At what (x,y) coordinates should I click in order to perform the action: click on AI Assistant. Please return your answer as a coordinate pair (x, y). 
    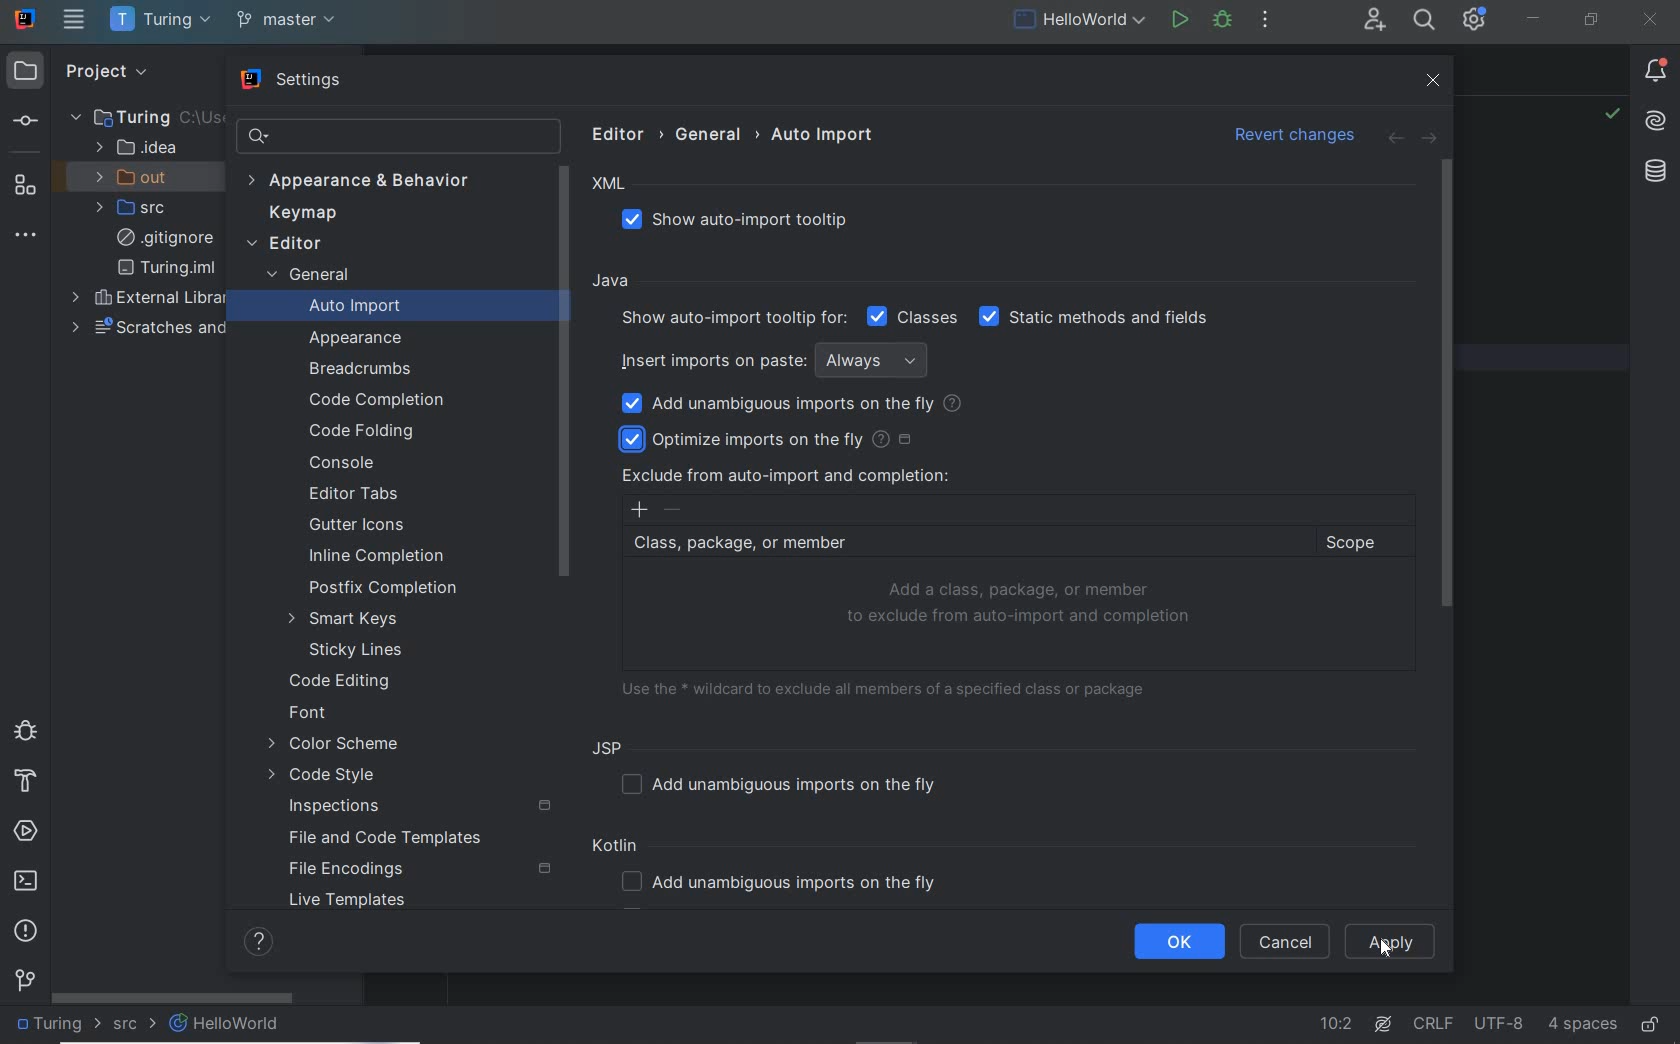
    Looking at the image, I should click on (1657, 122).